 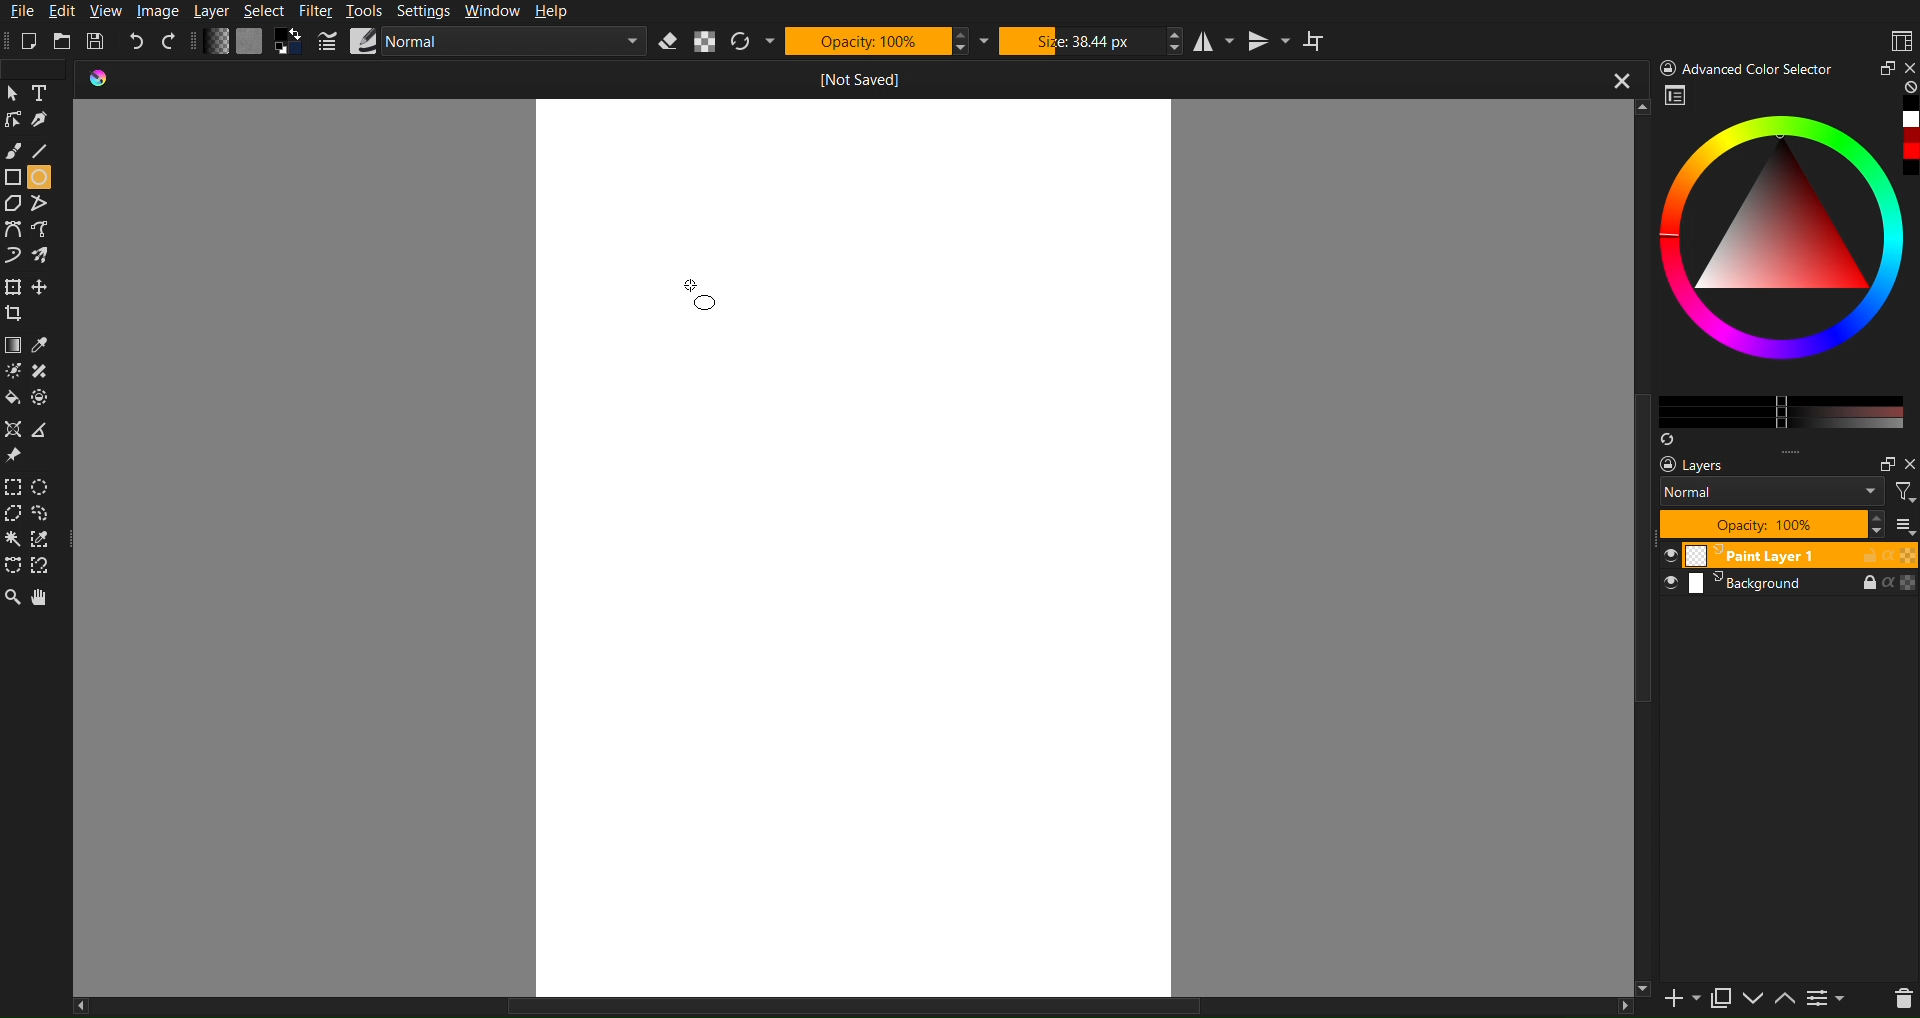 I want to click on horizontal scrollbar, so click(x=855, y=1003).